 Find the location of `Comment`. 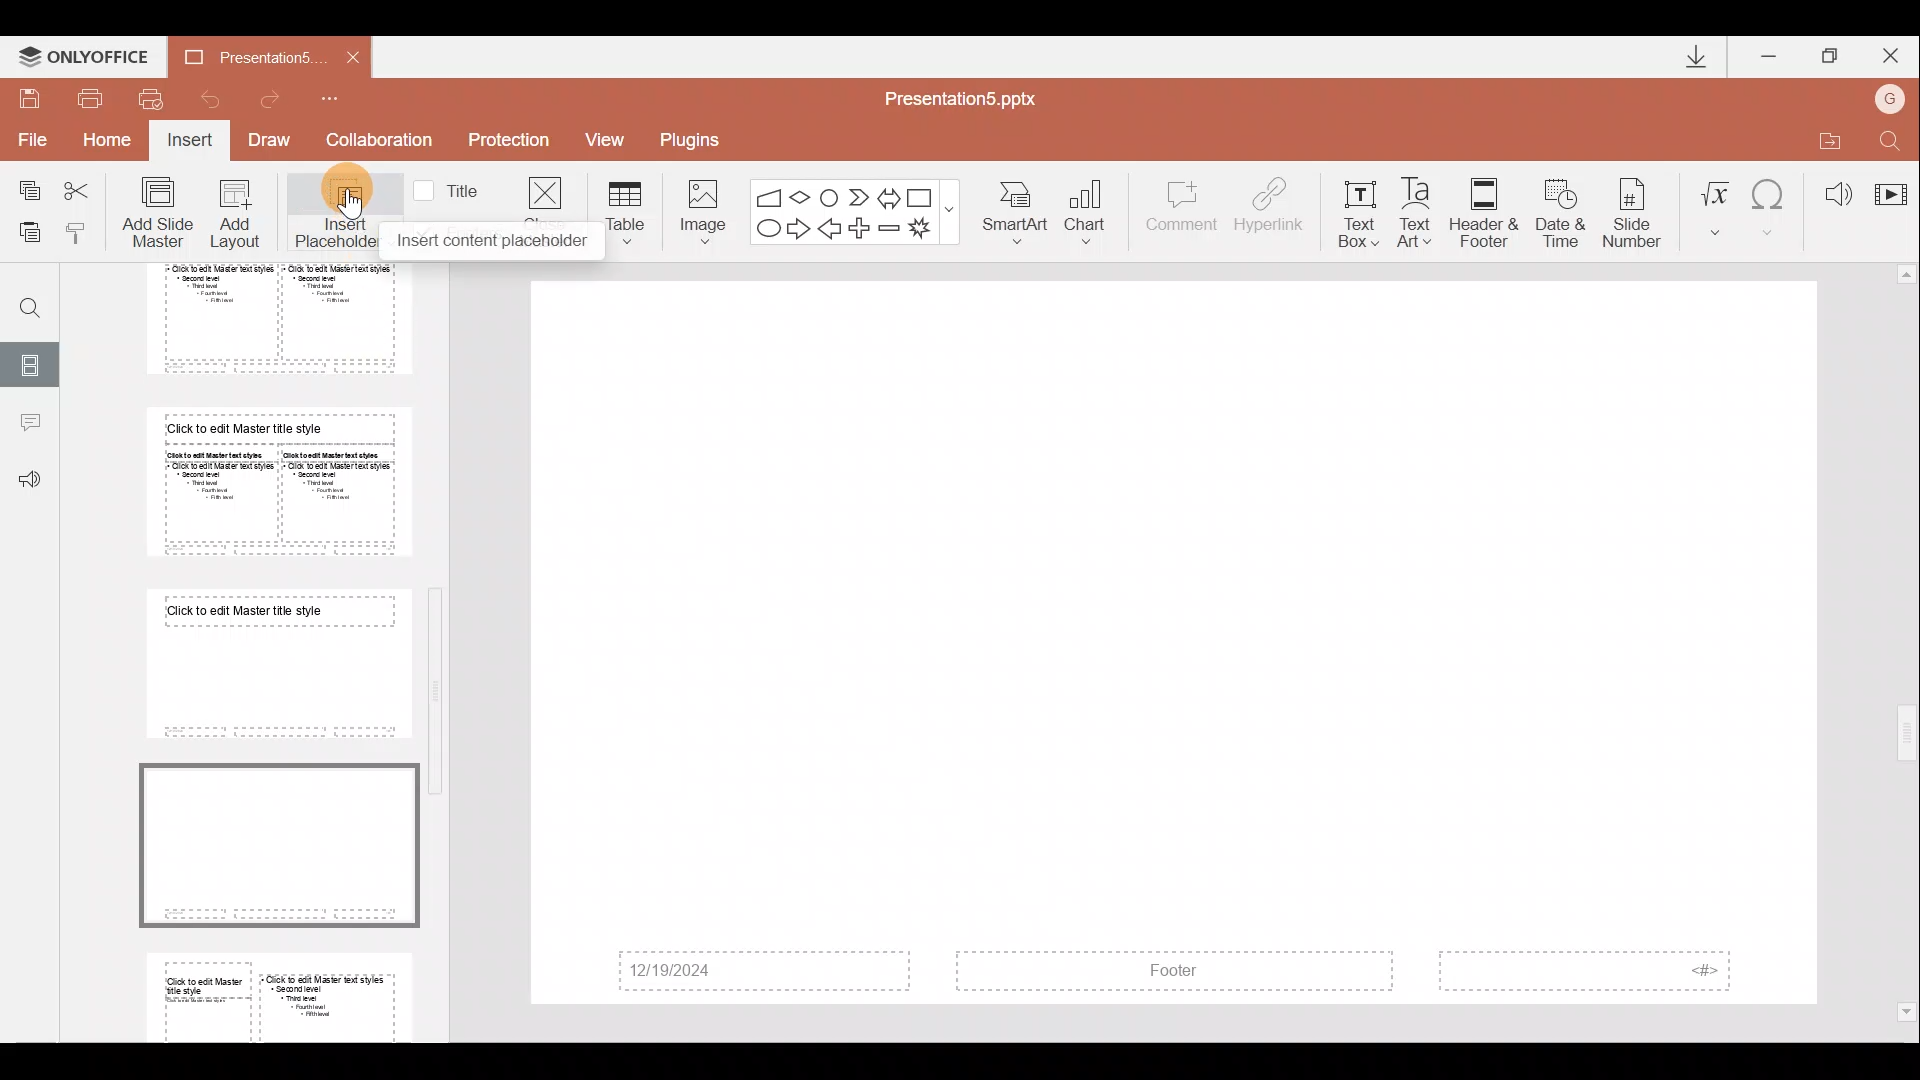

Comment is located at coordinates (1182, 215).